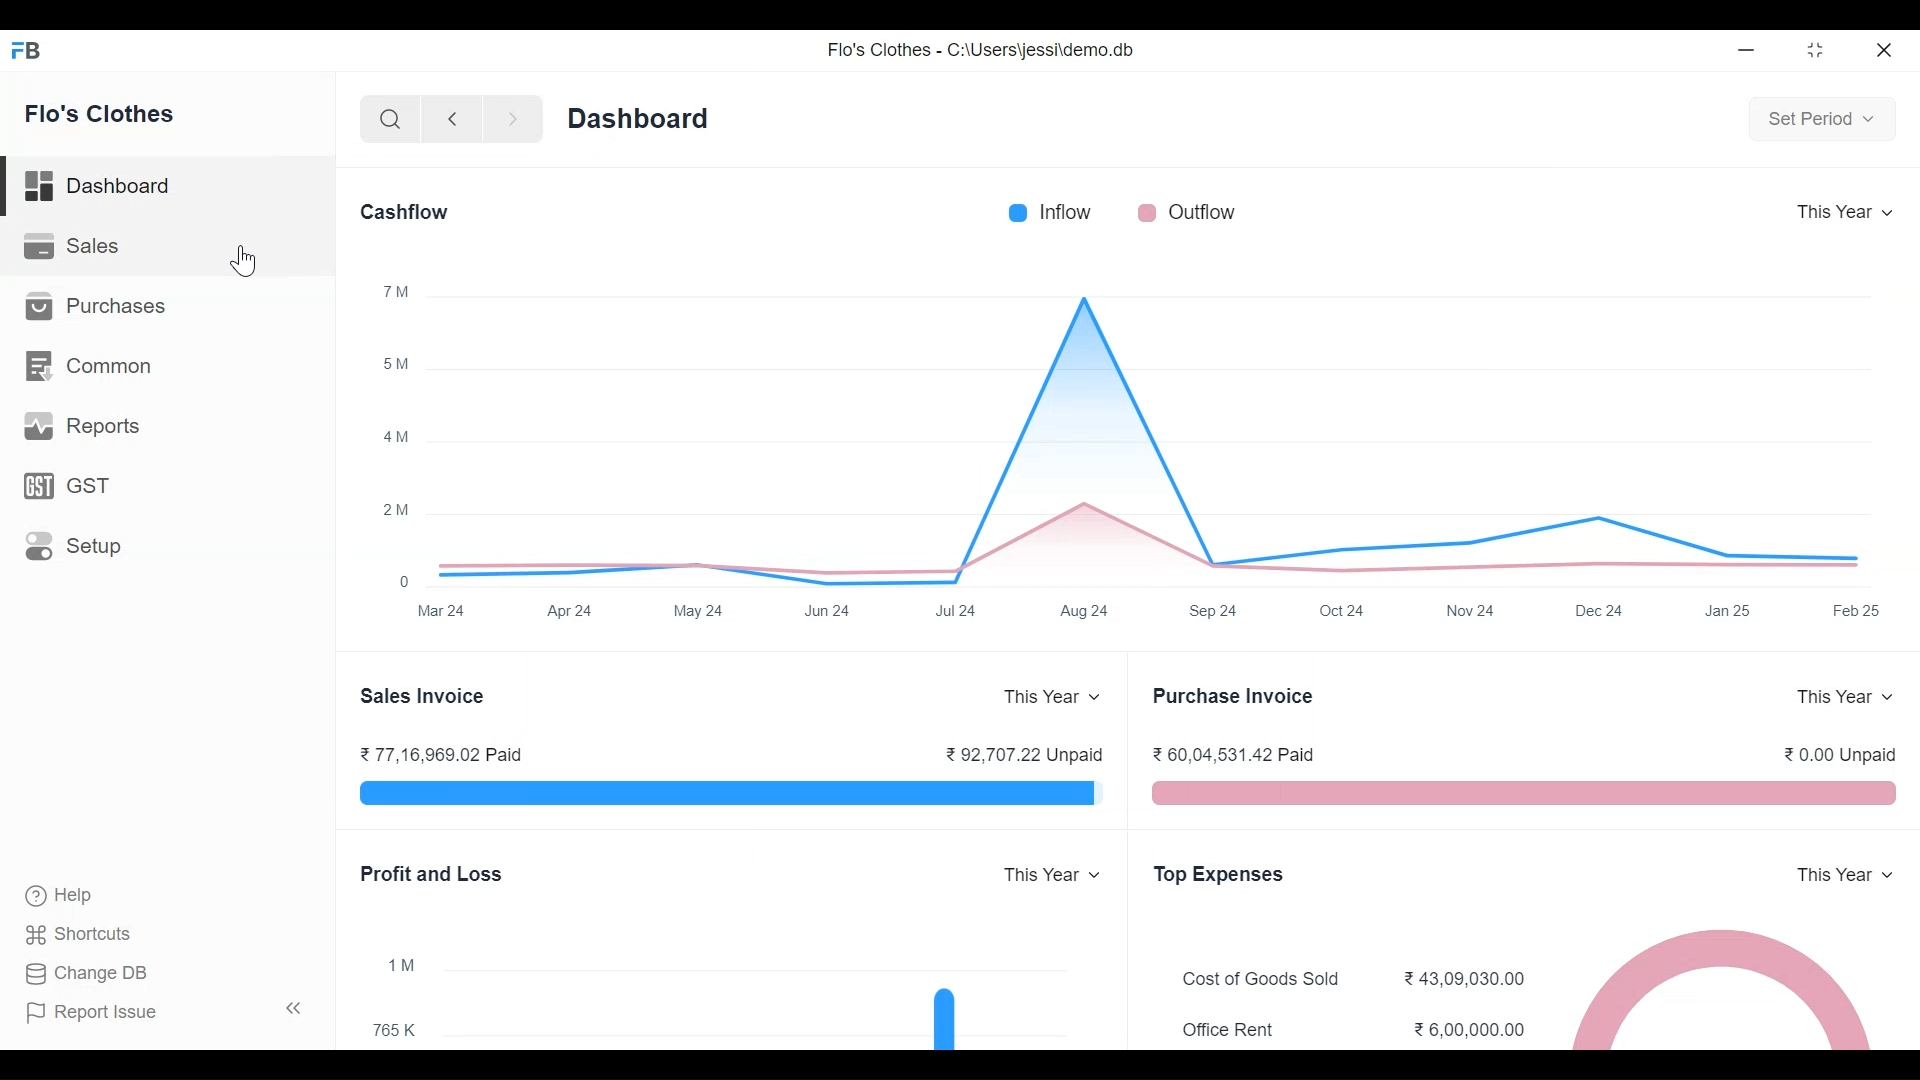 The width and height of the screenshot is (1920, 1080). What do you see at coordinates (1213, 612) in the screenshot?
I see `Sep24` at bounding box center [1213, 612].